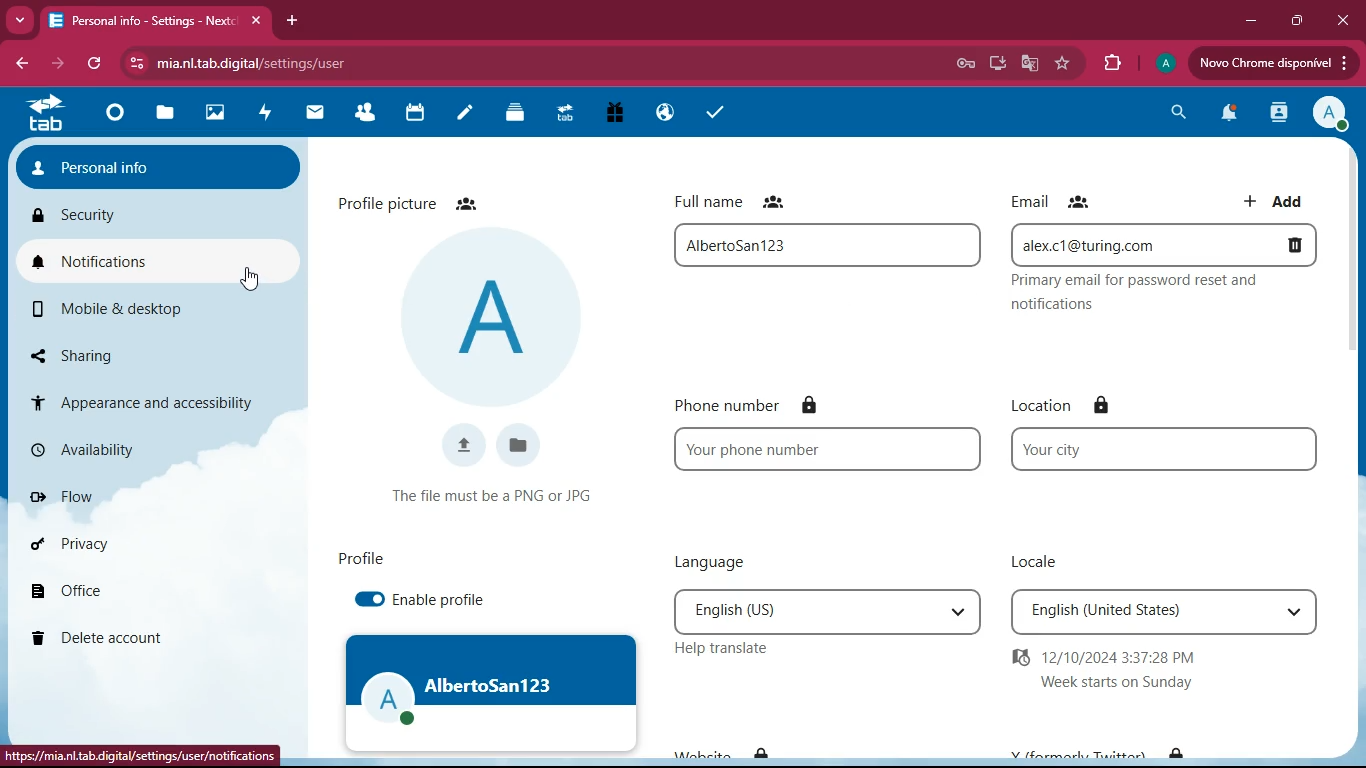 The height and width of the screenshot is (768, 1366). What do you see at coordinates (1173, 113) in the screenshot?
I see `search` at bounding box center [1173, 113].